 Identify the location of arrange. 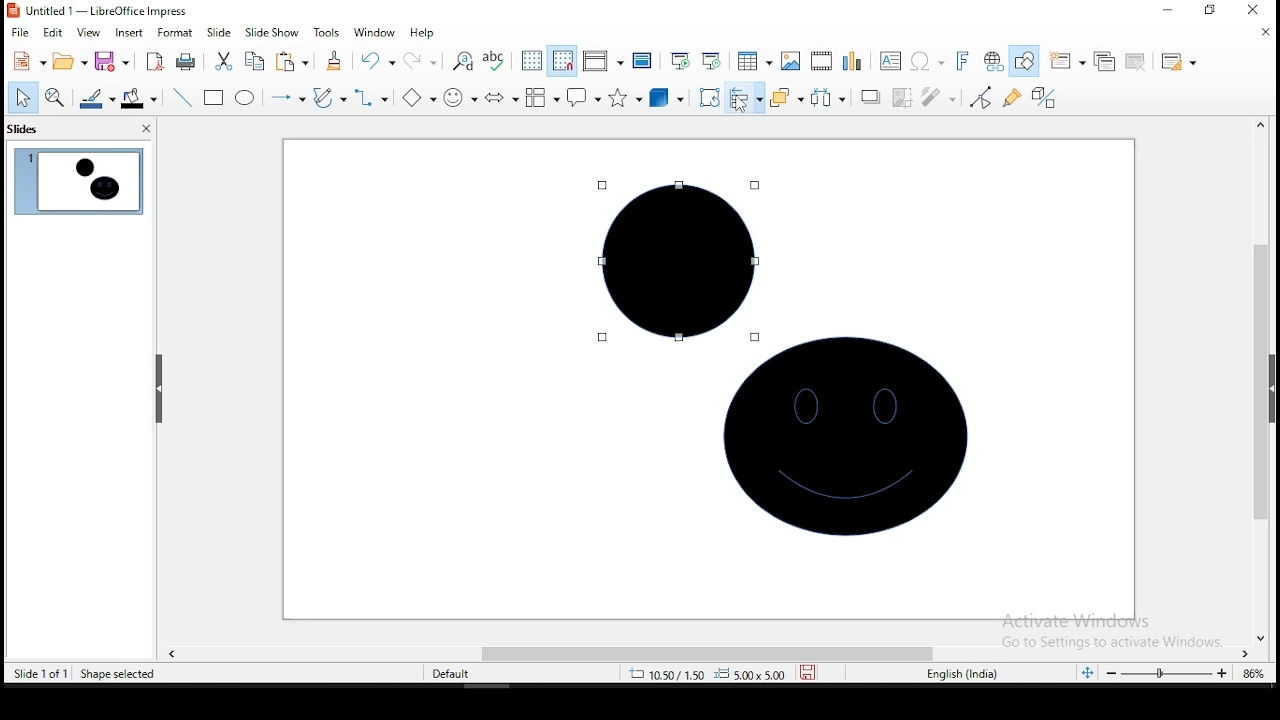
(785, 99).